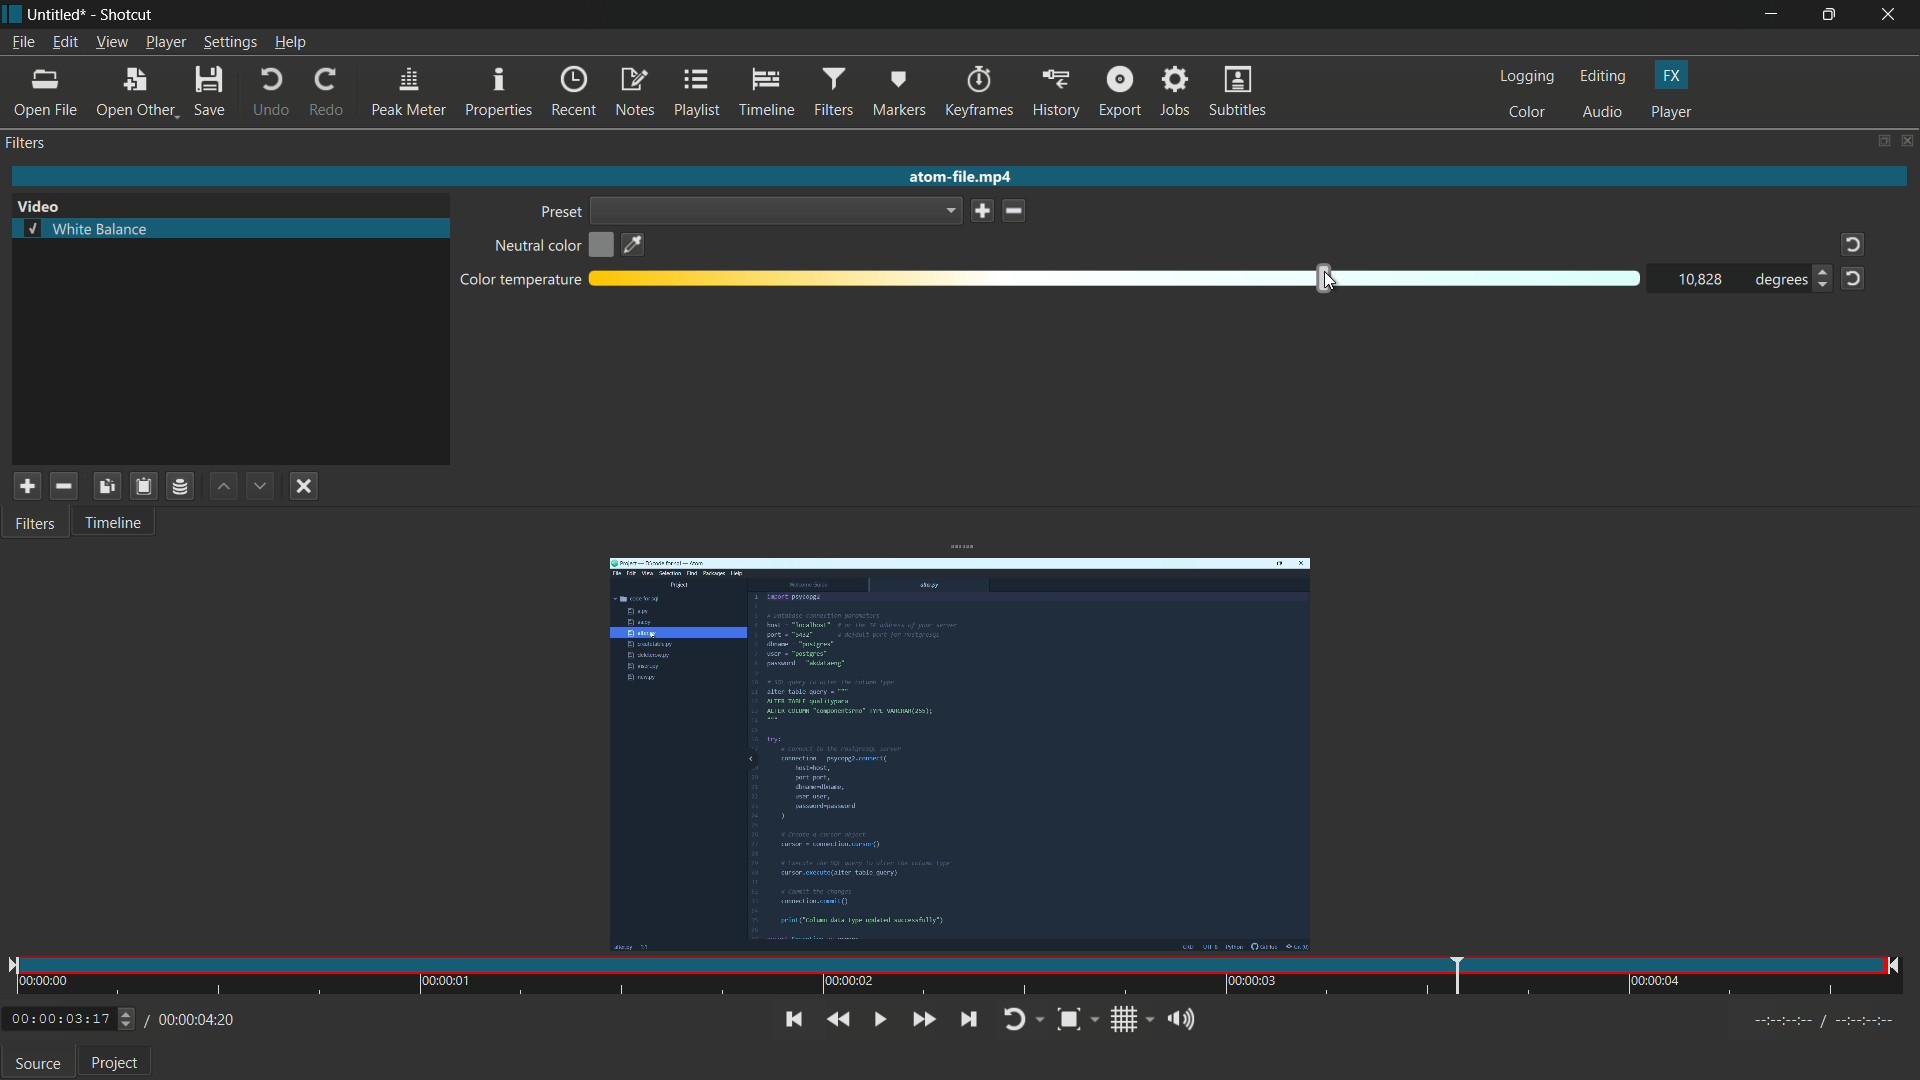 The image size is (1920, 1080). I want to click on 0:00:03:17 (current time), so click(70, 1016).